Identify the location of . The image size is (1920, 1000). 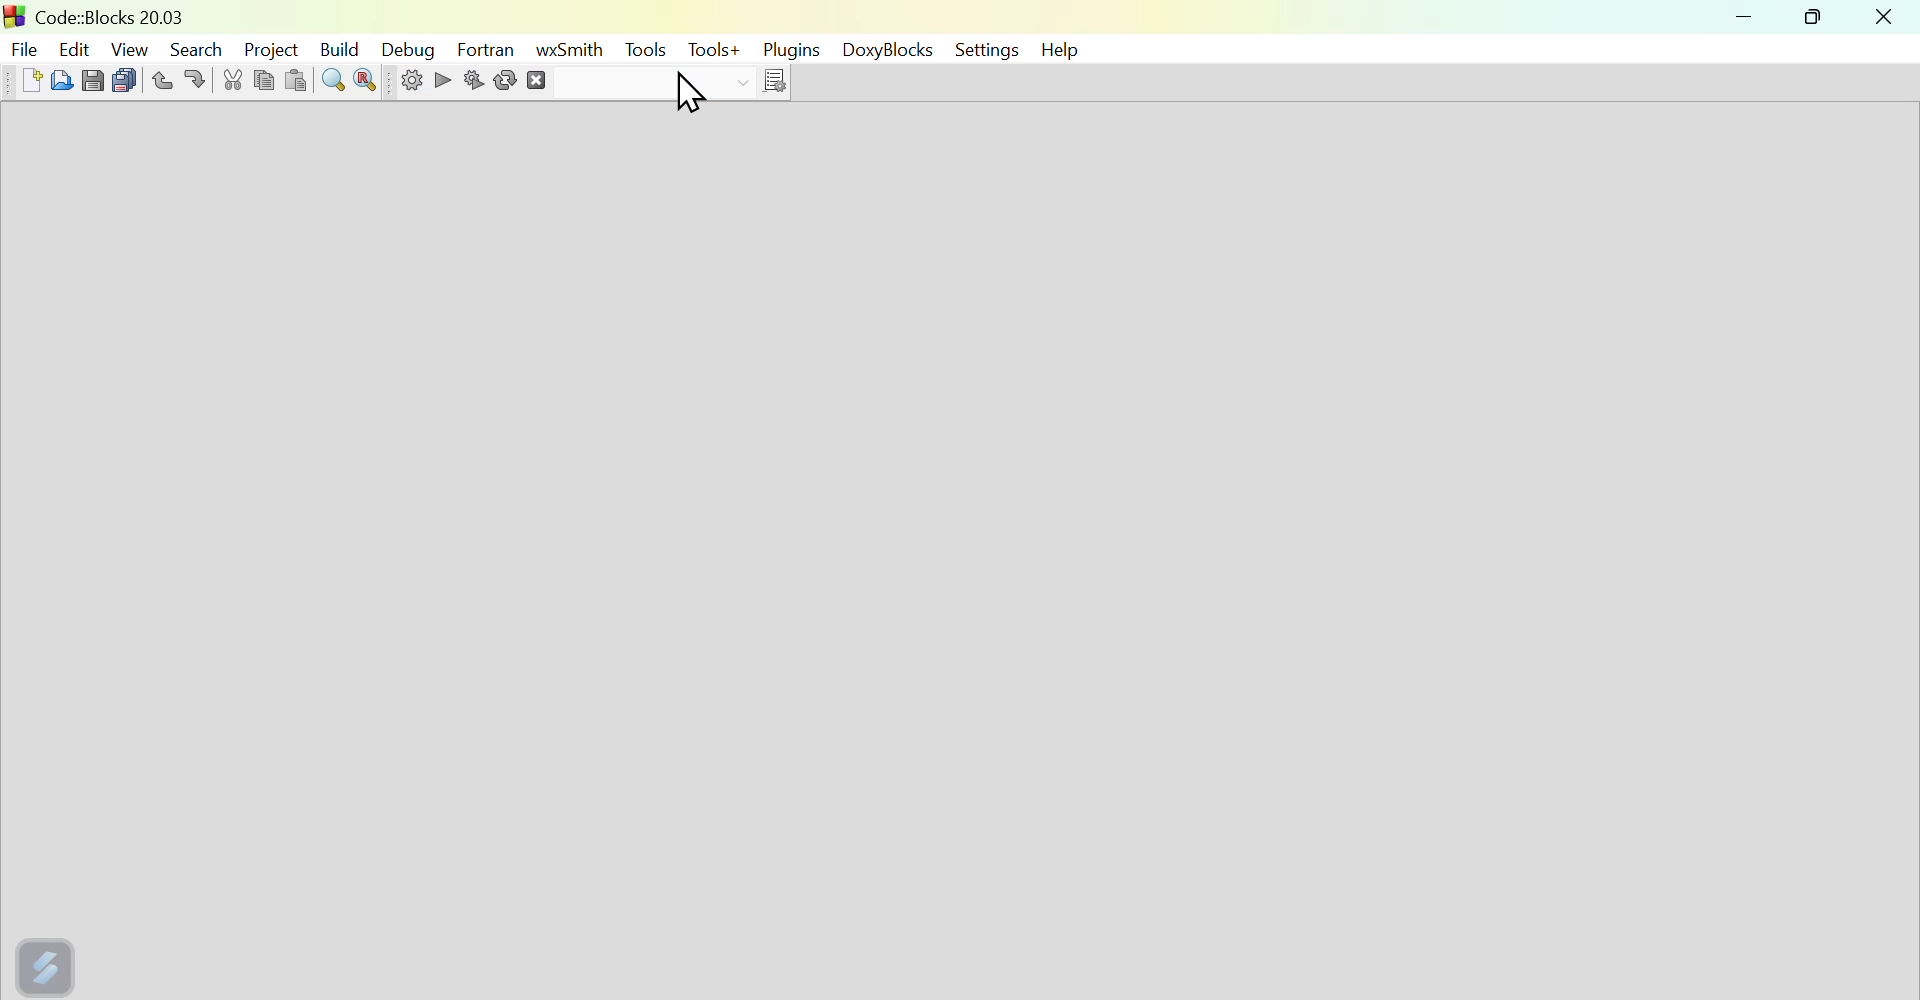
(300, 79).